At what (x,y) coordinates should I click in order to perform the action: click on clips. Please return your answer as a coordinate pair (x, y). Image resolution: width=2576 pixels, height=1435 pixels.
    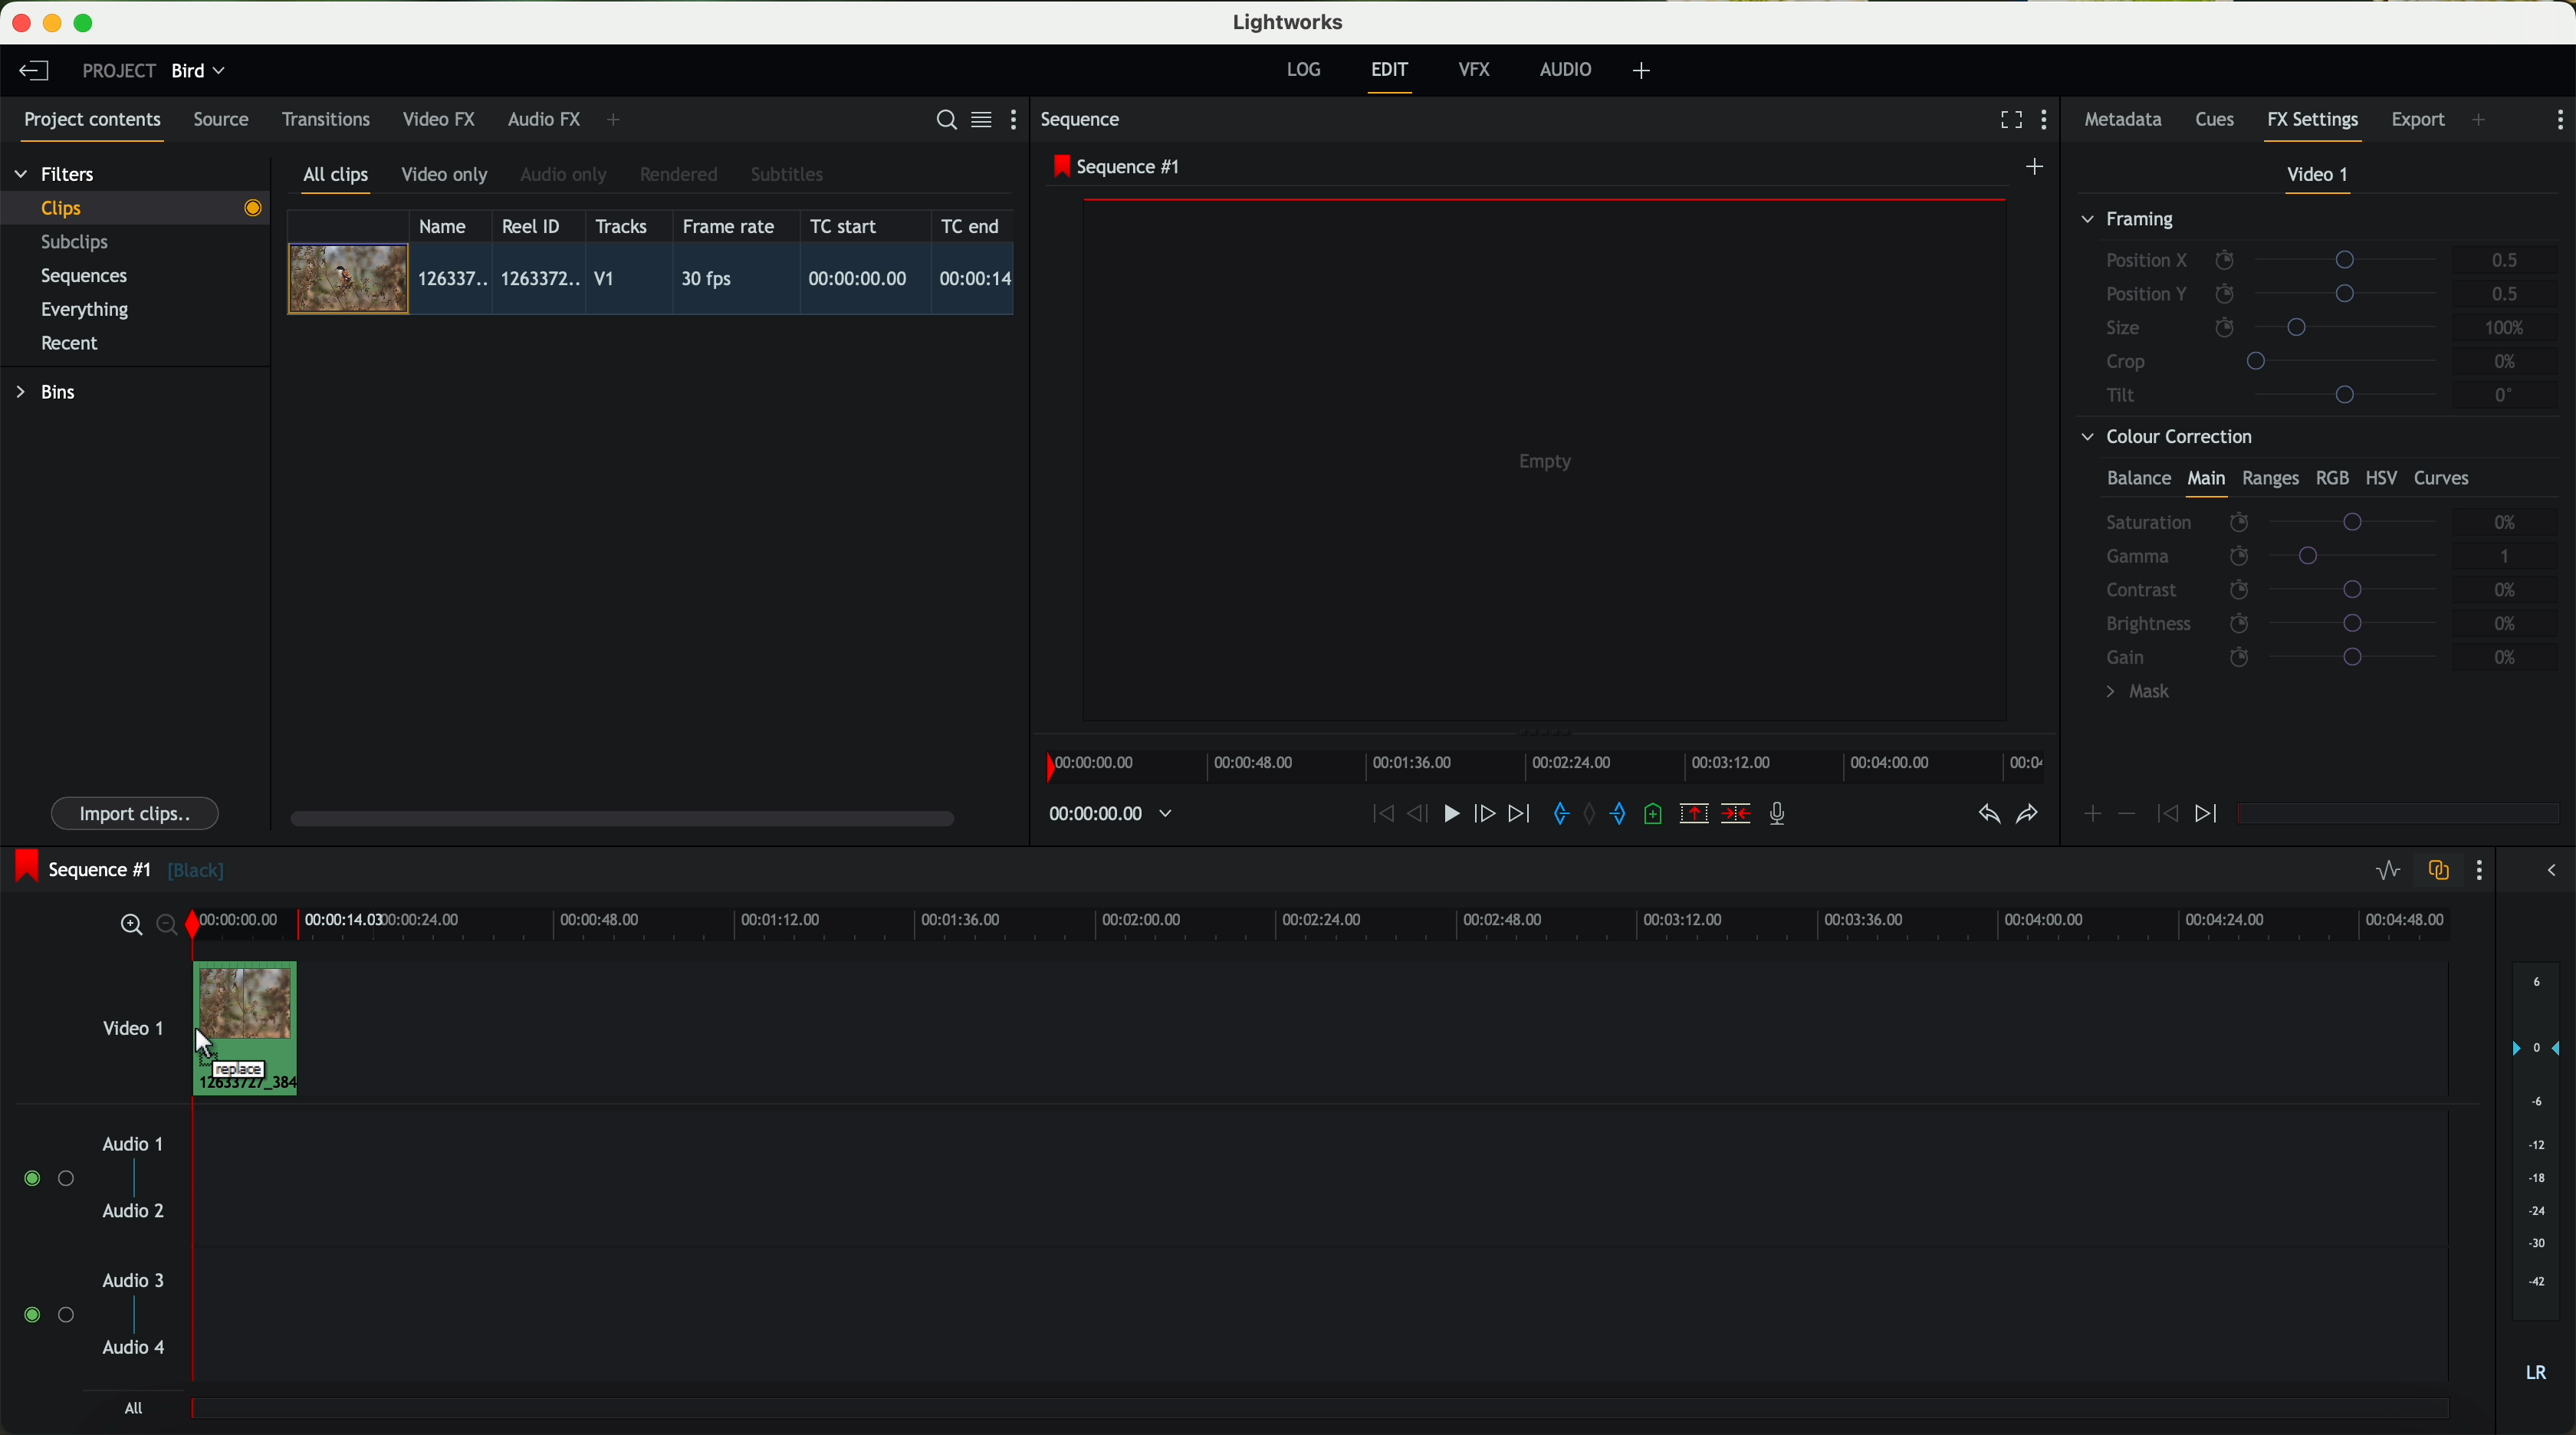
    Looking at the image, I should click on (136, 207).